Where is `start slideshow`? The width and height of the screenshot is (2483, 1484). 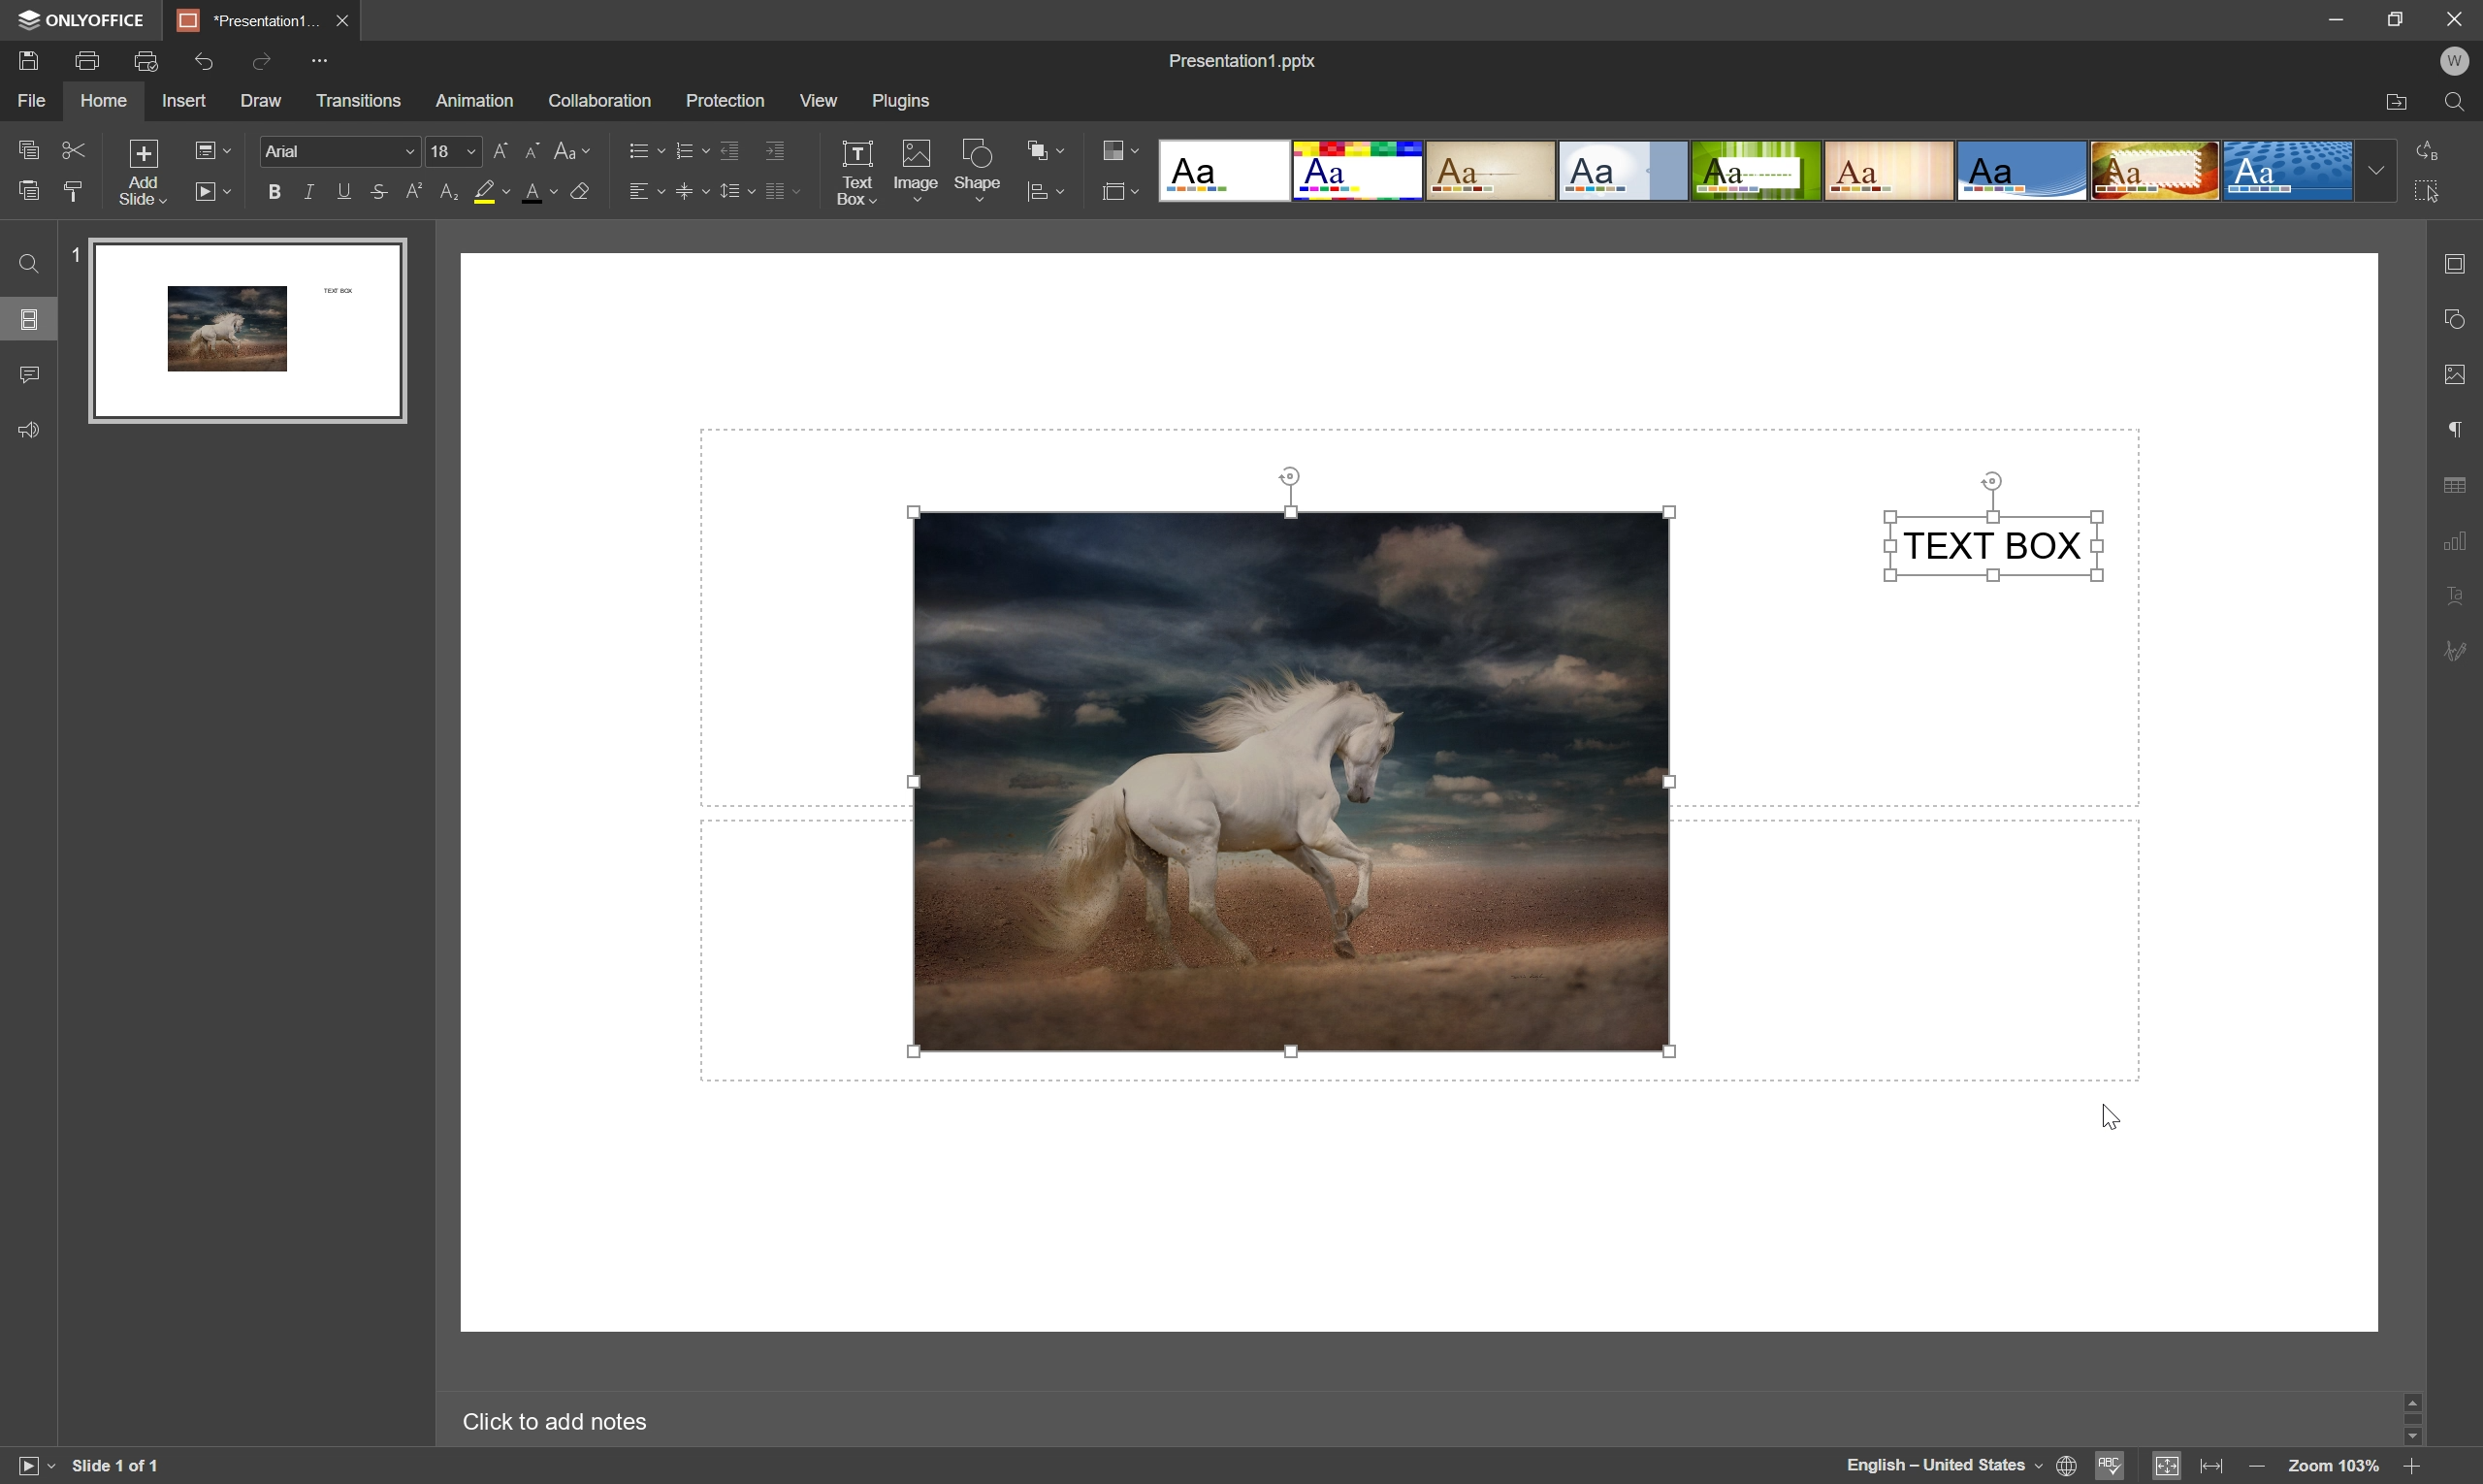
start slideshow is located at coordinates (213, 190).